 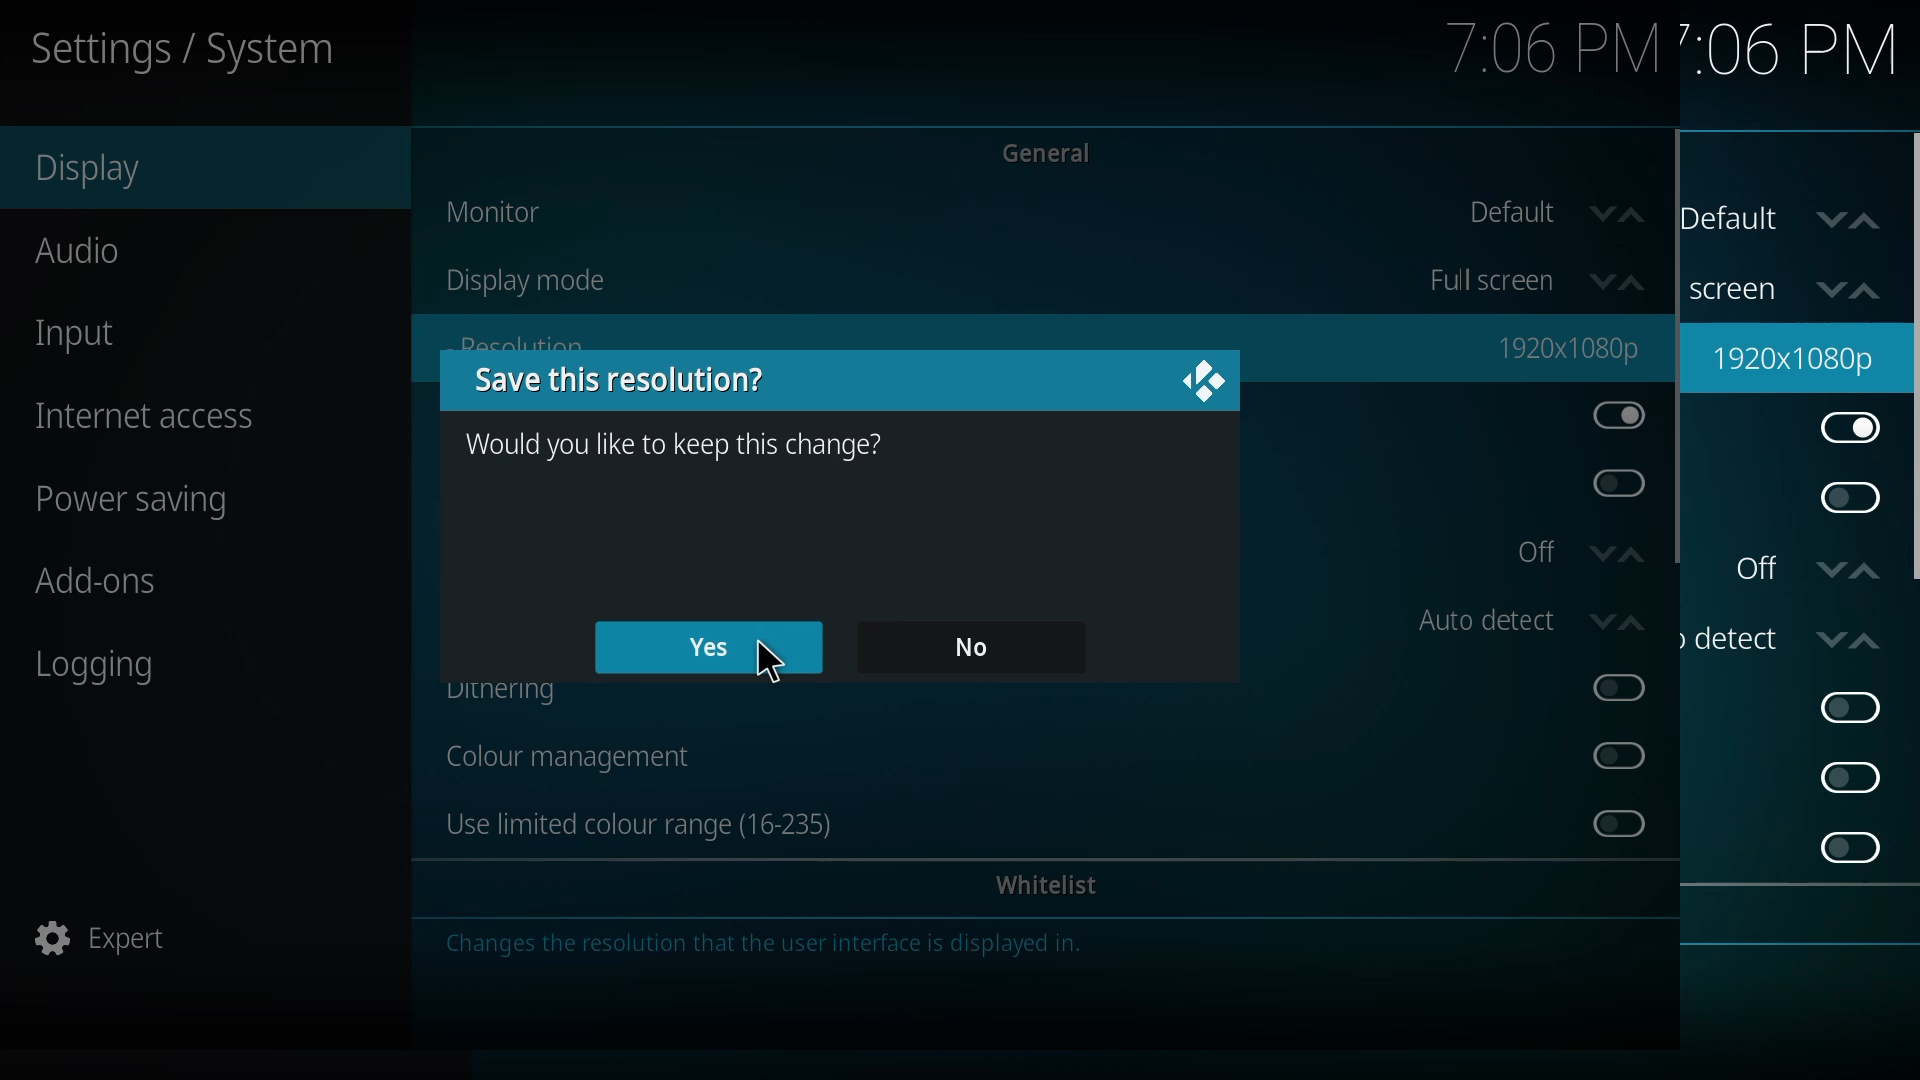 What do you see at coordinates (1846, 498) in the screenshot?
I see `enable` at bounding box center [1846, 498].